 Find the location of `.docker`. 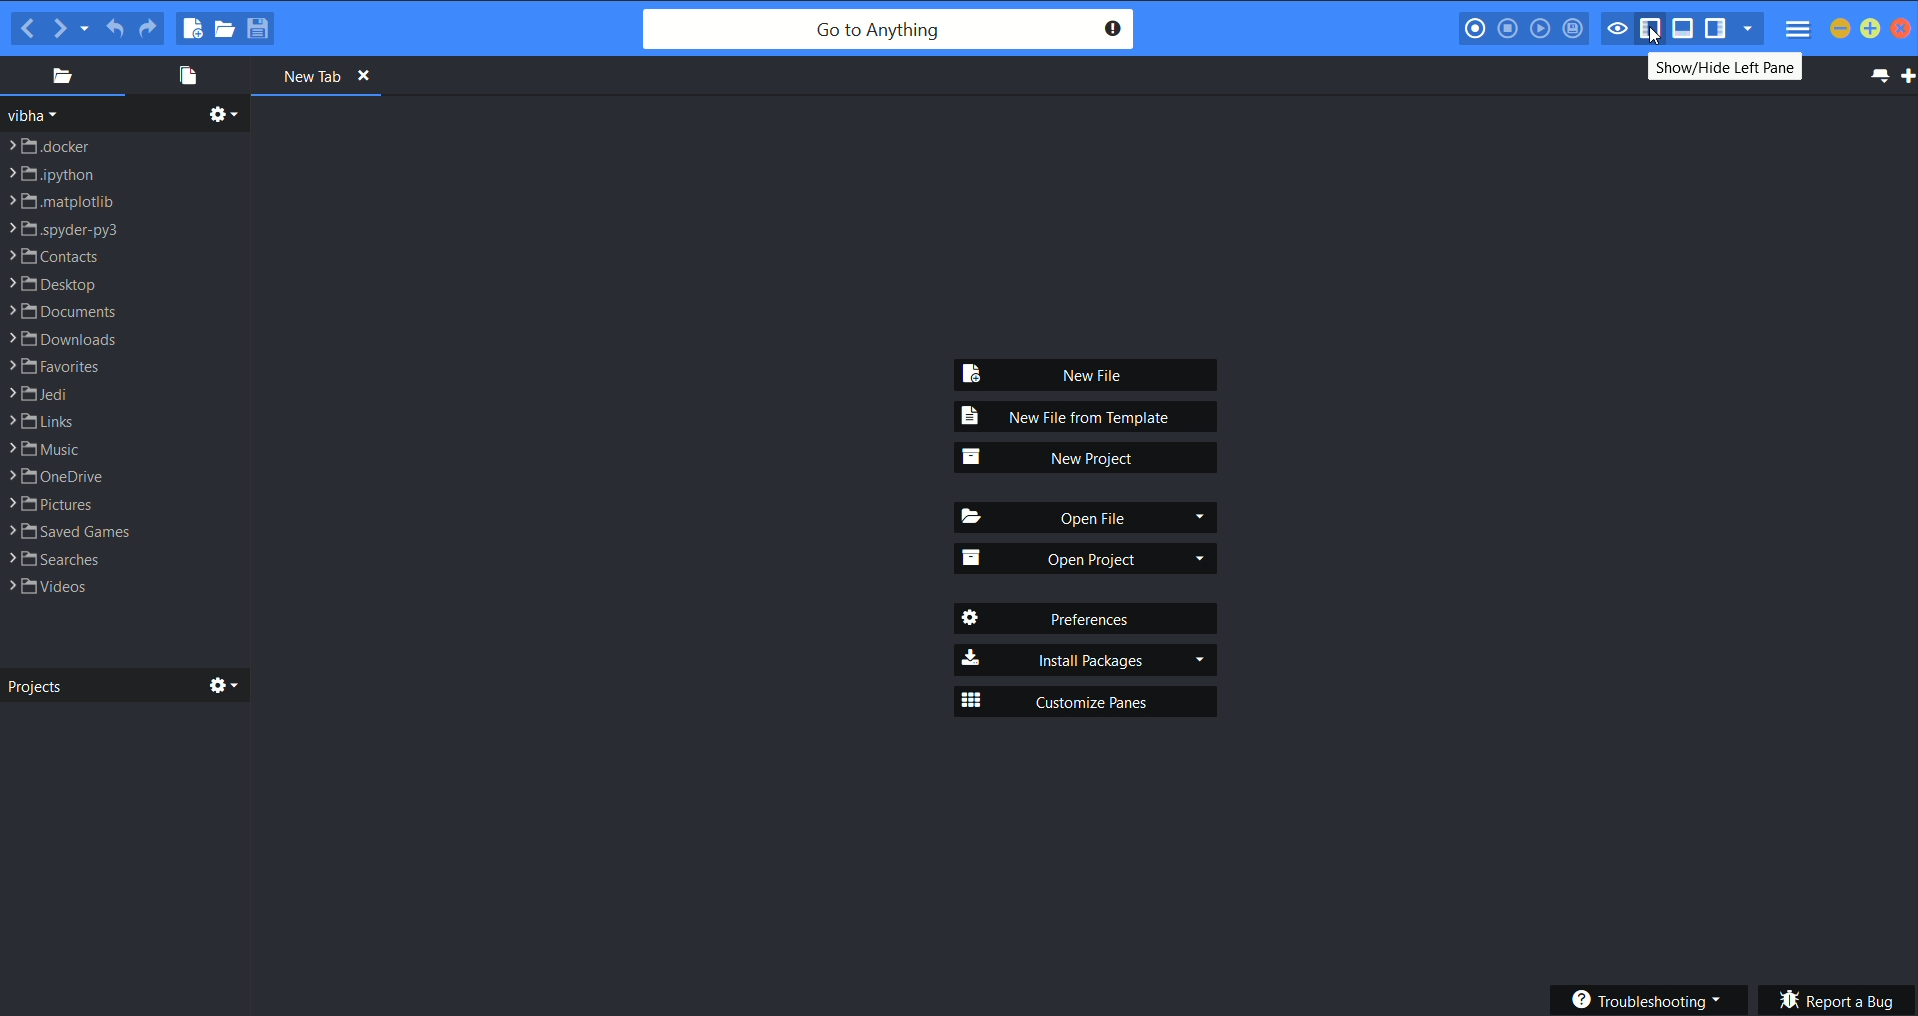

.docker is located at coordinates (47, 145).